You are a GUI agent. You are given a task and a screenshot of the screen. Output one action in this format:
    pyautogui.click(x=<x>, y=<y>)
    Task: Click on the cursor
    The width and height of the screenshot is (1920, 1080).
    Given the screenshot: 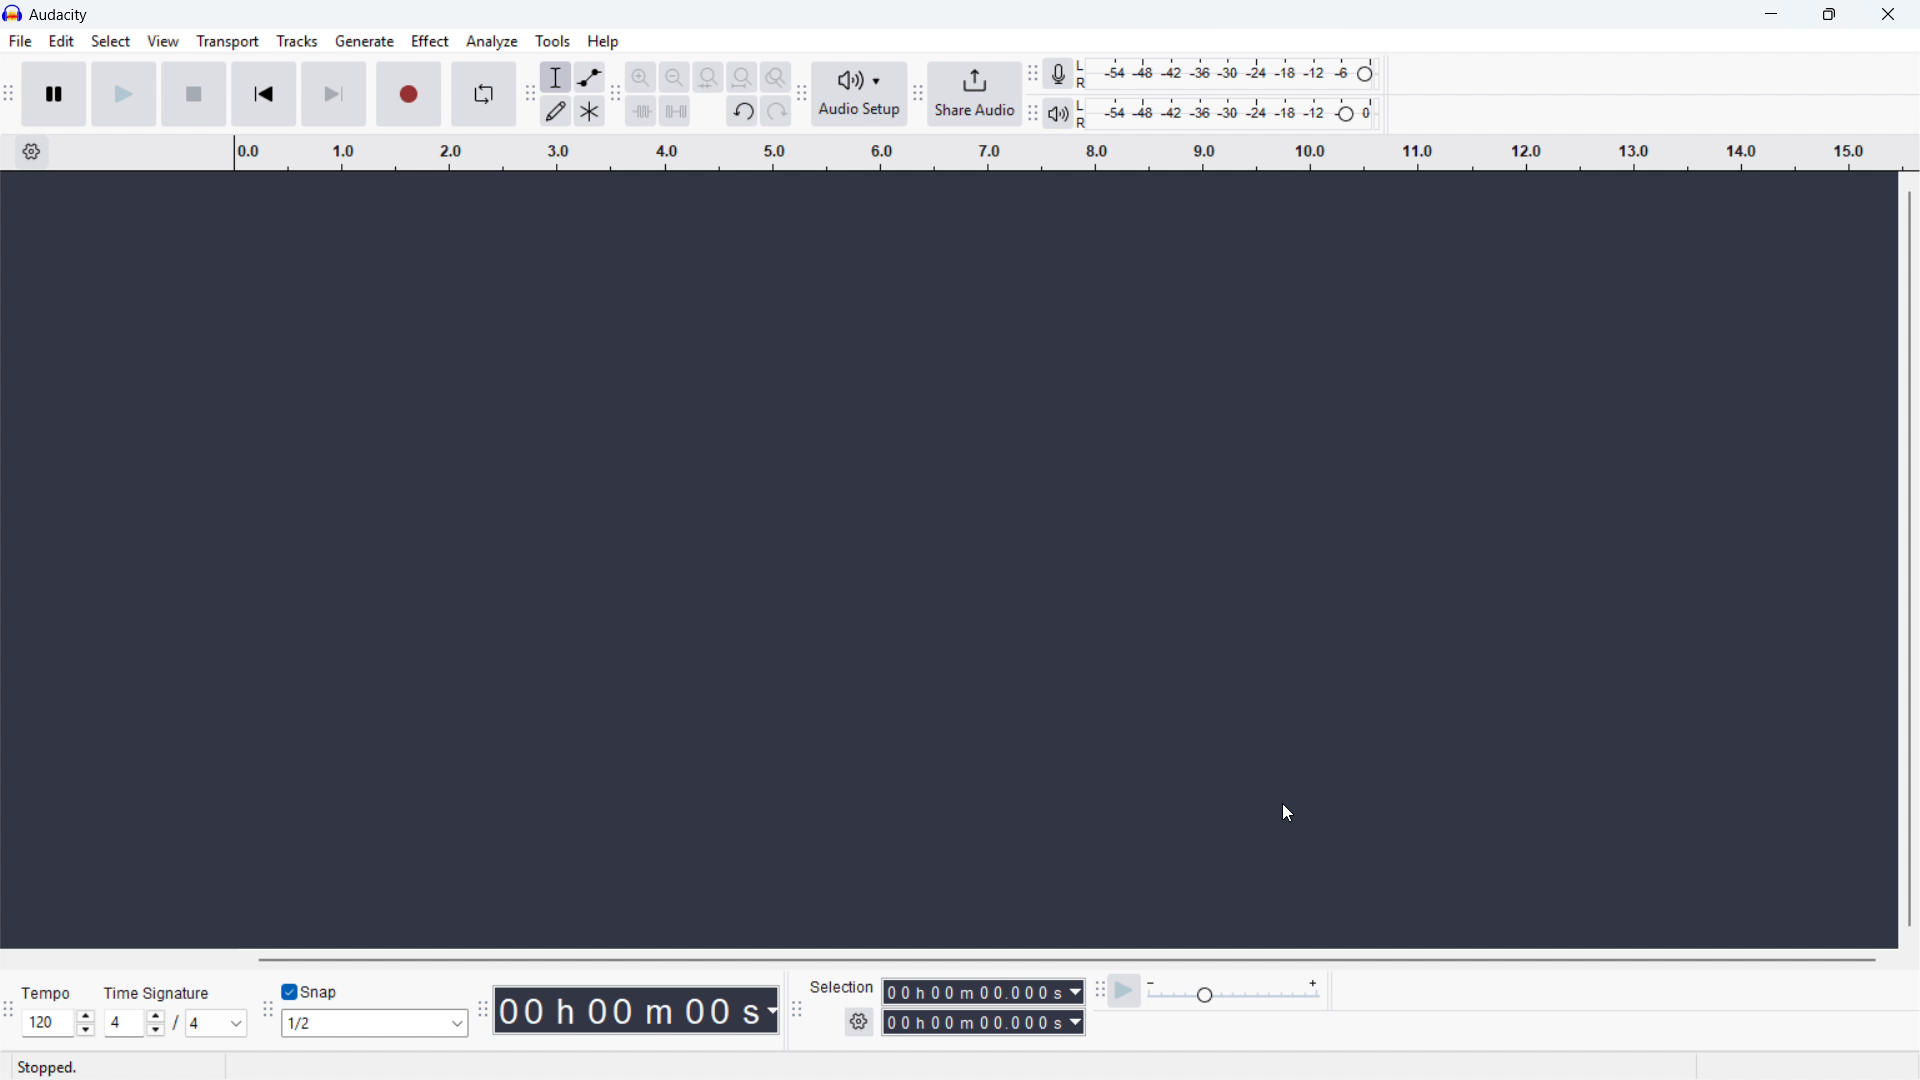 What is the action you would take?
    pyautogui.click(x=1287, y=813)
    